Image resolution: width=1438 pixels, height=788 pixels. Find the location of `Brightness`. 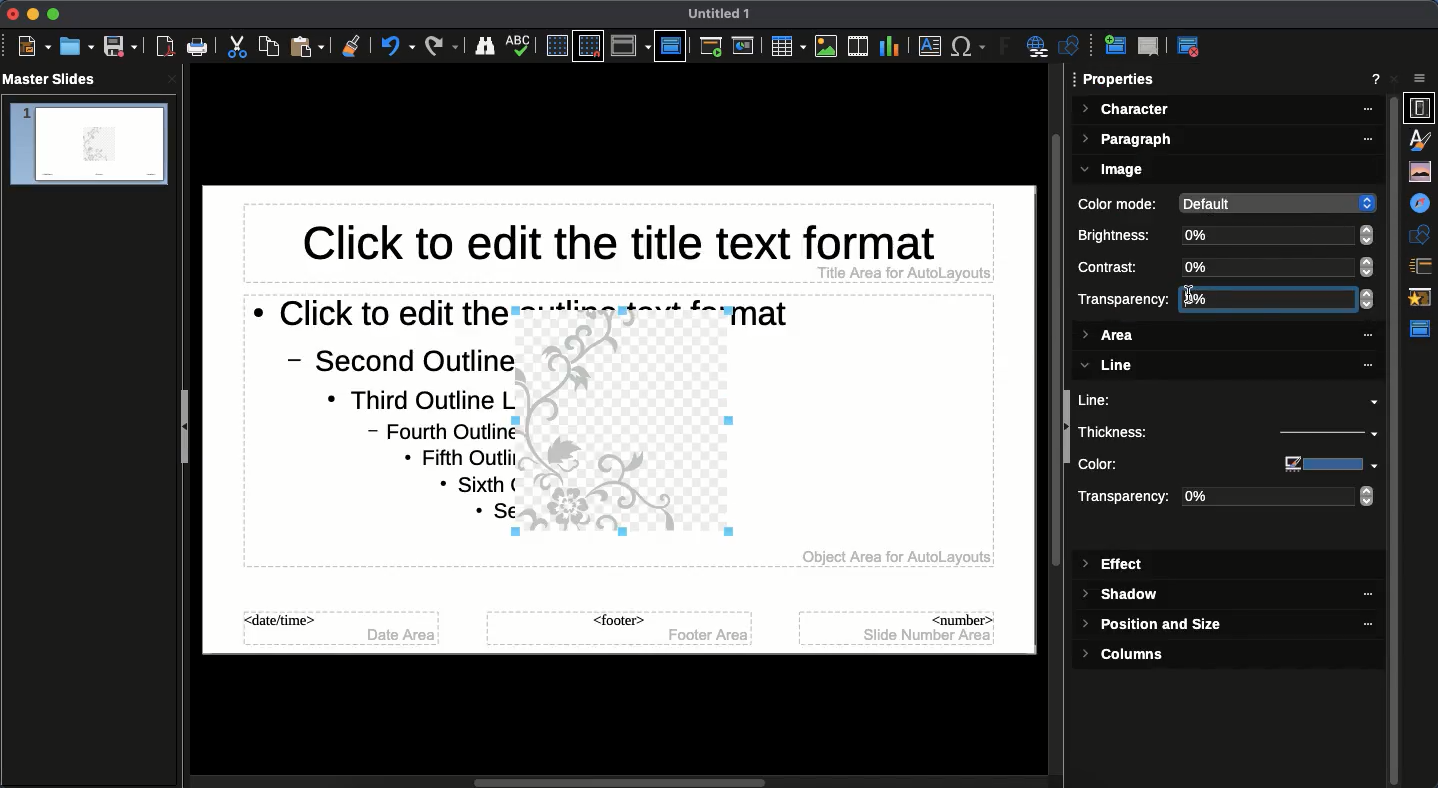

Brightness is located at coordinates (1119, 235).